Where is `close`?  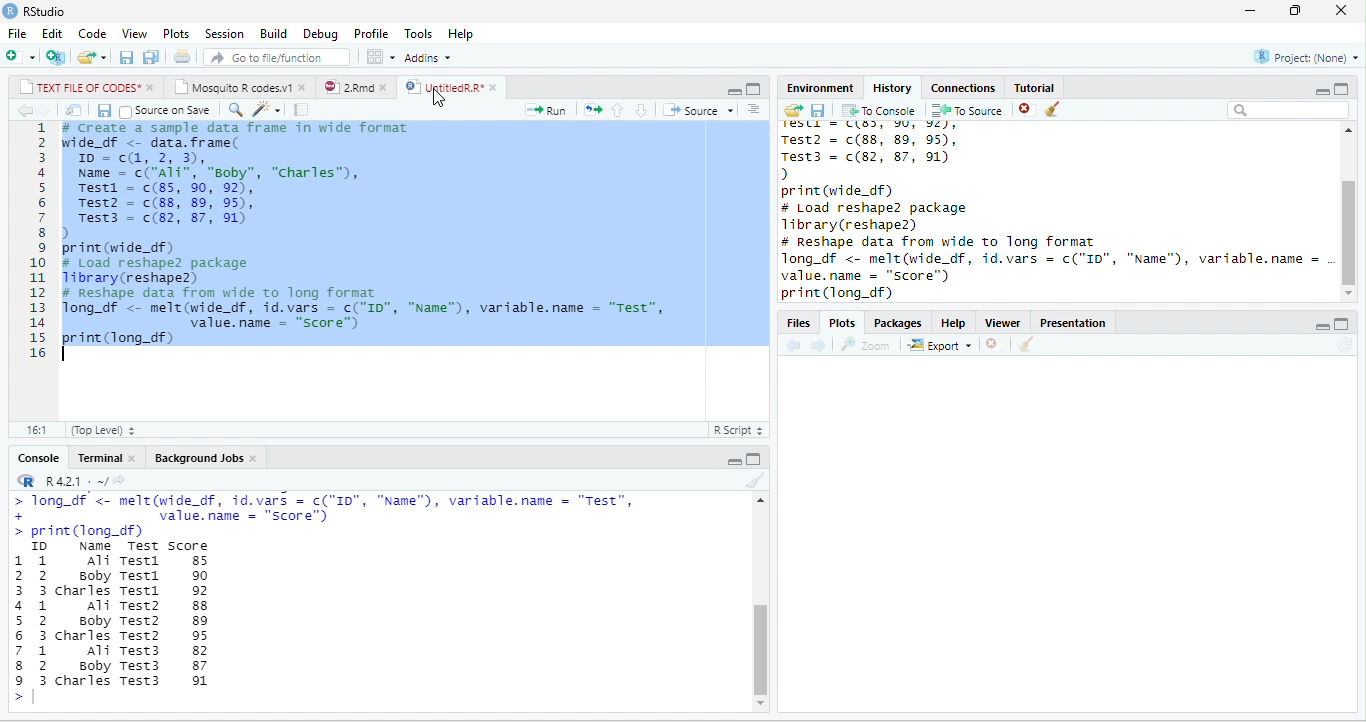 close is located at coordinates (1342, 10).